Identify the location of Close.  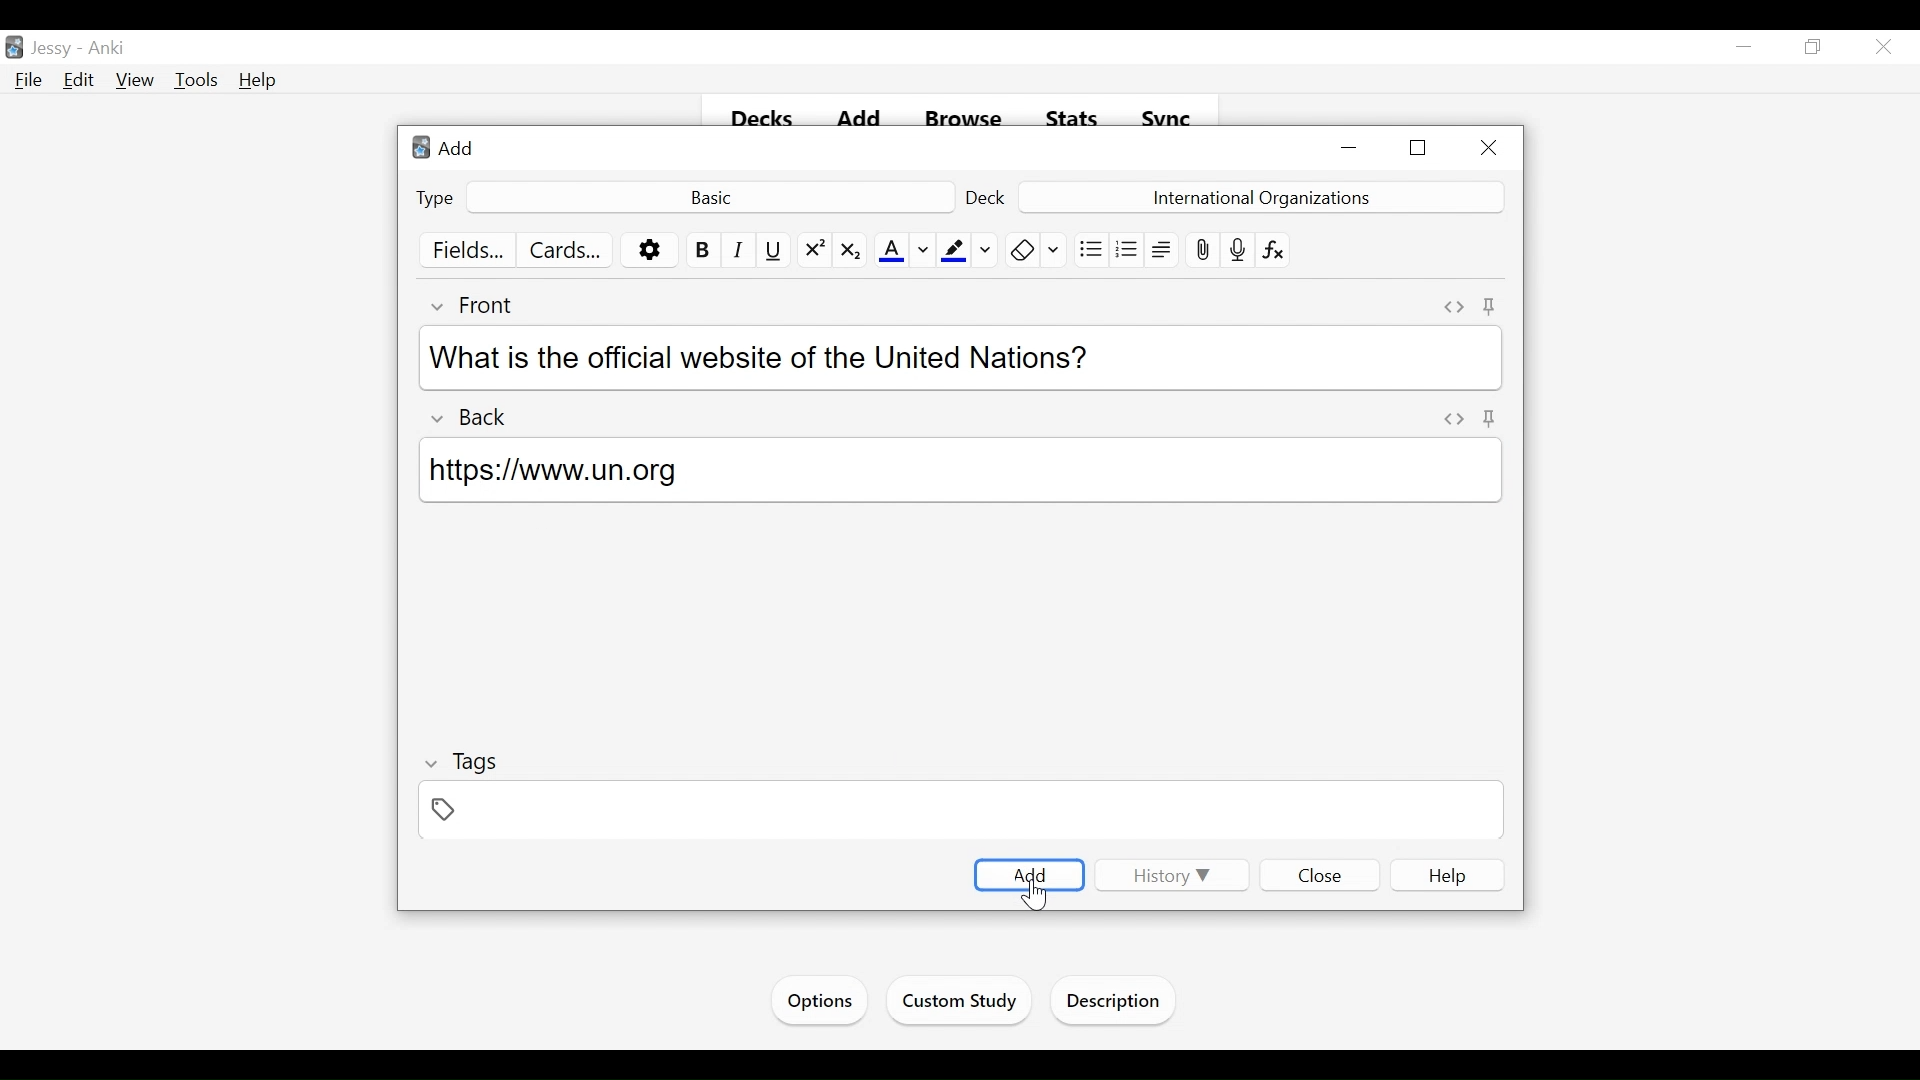
(1489, 146).